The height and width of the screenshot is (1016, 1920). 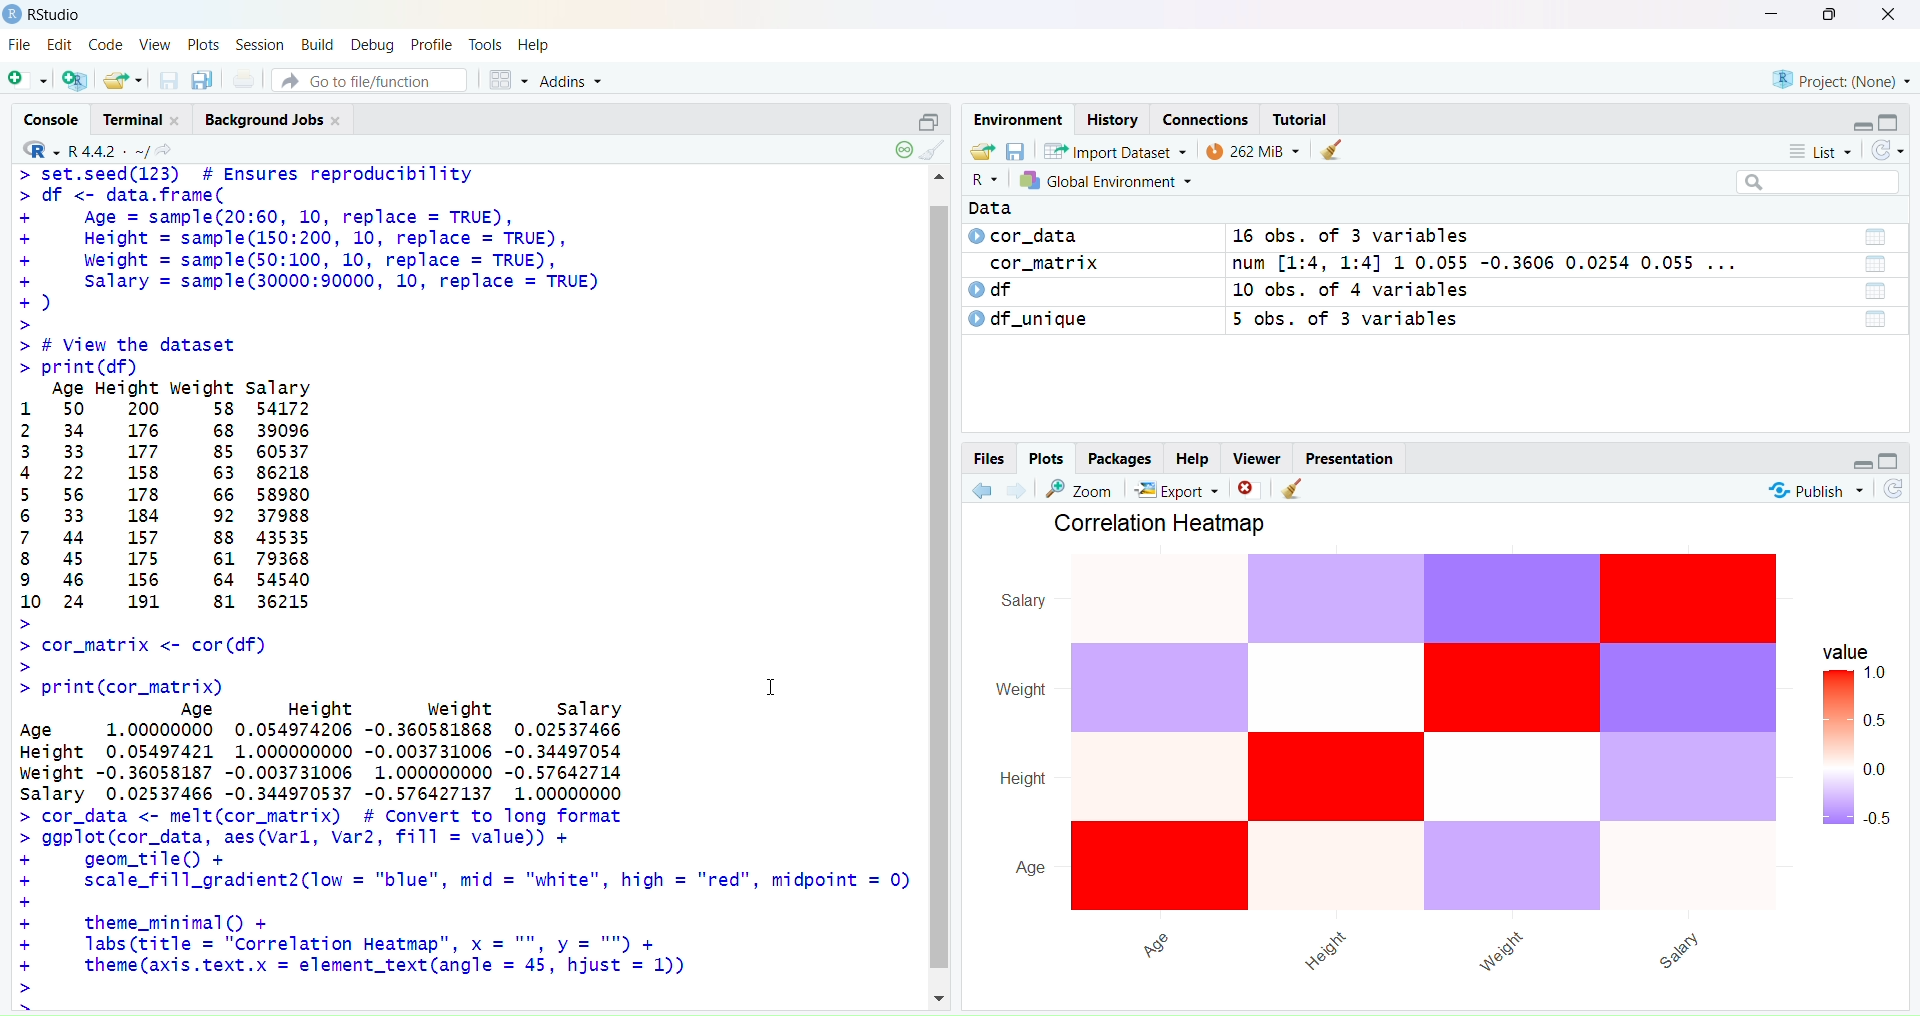 I want to click on Go forward to the next source location (Ctrl + F10), so click(x=1019, y=488).